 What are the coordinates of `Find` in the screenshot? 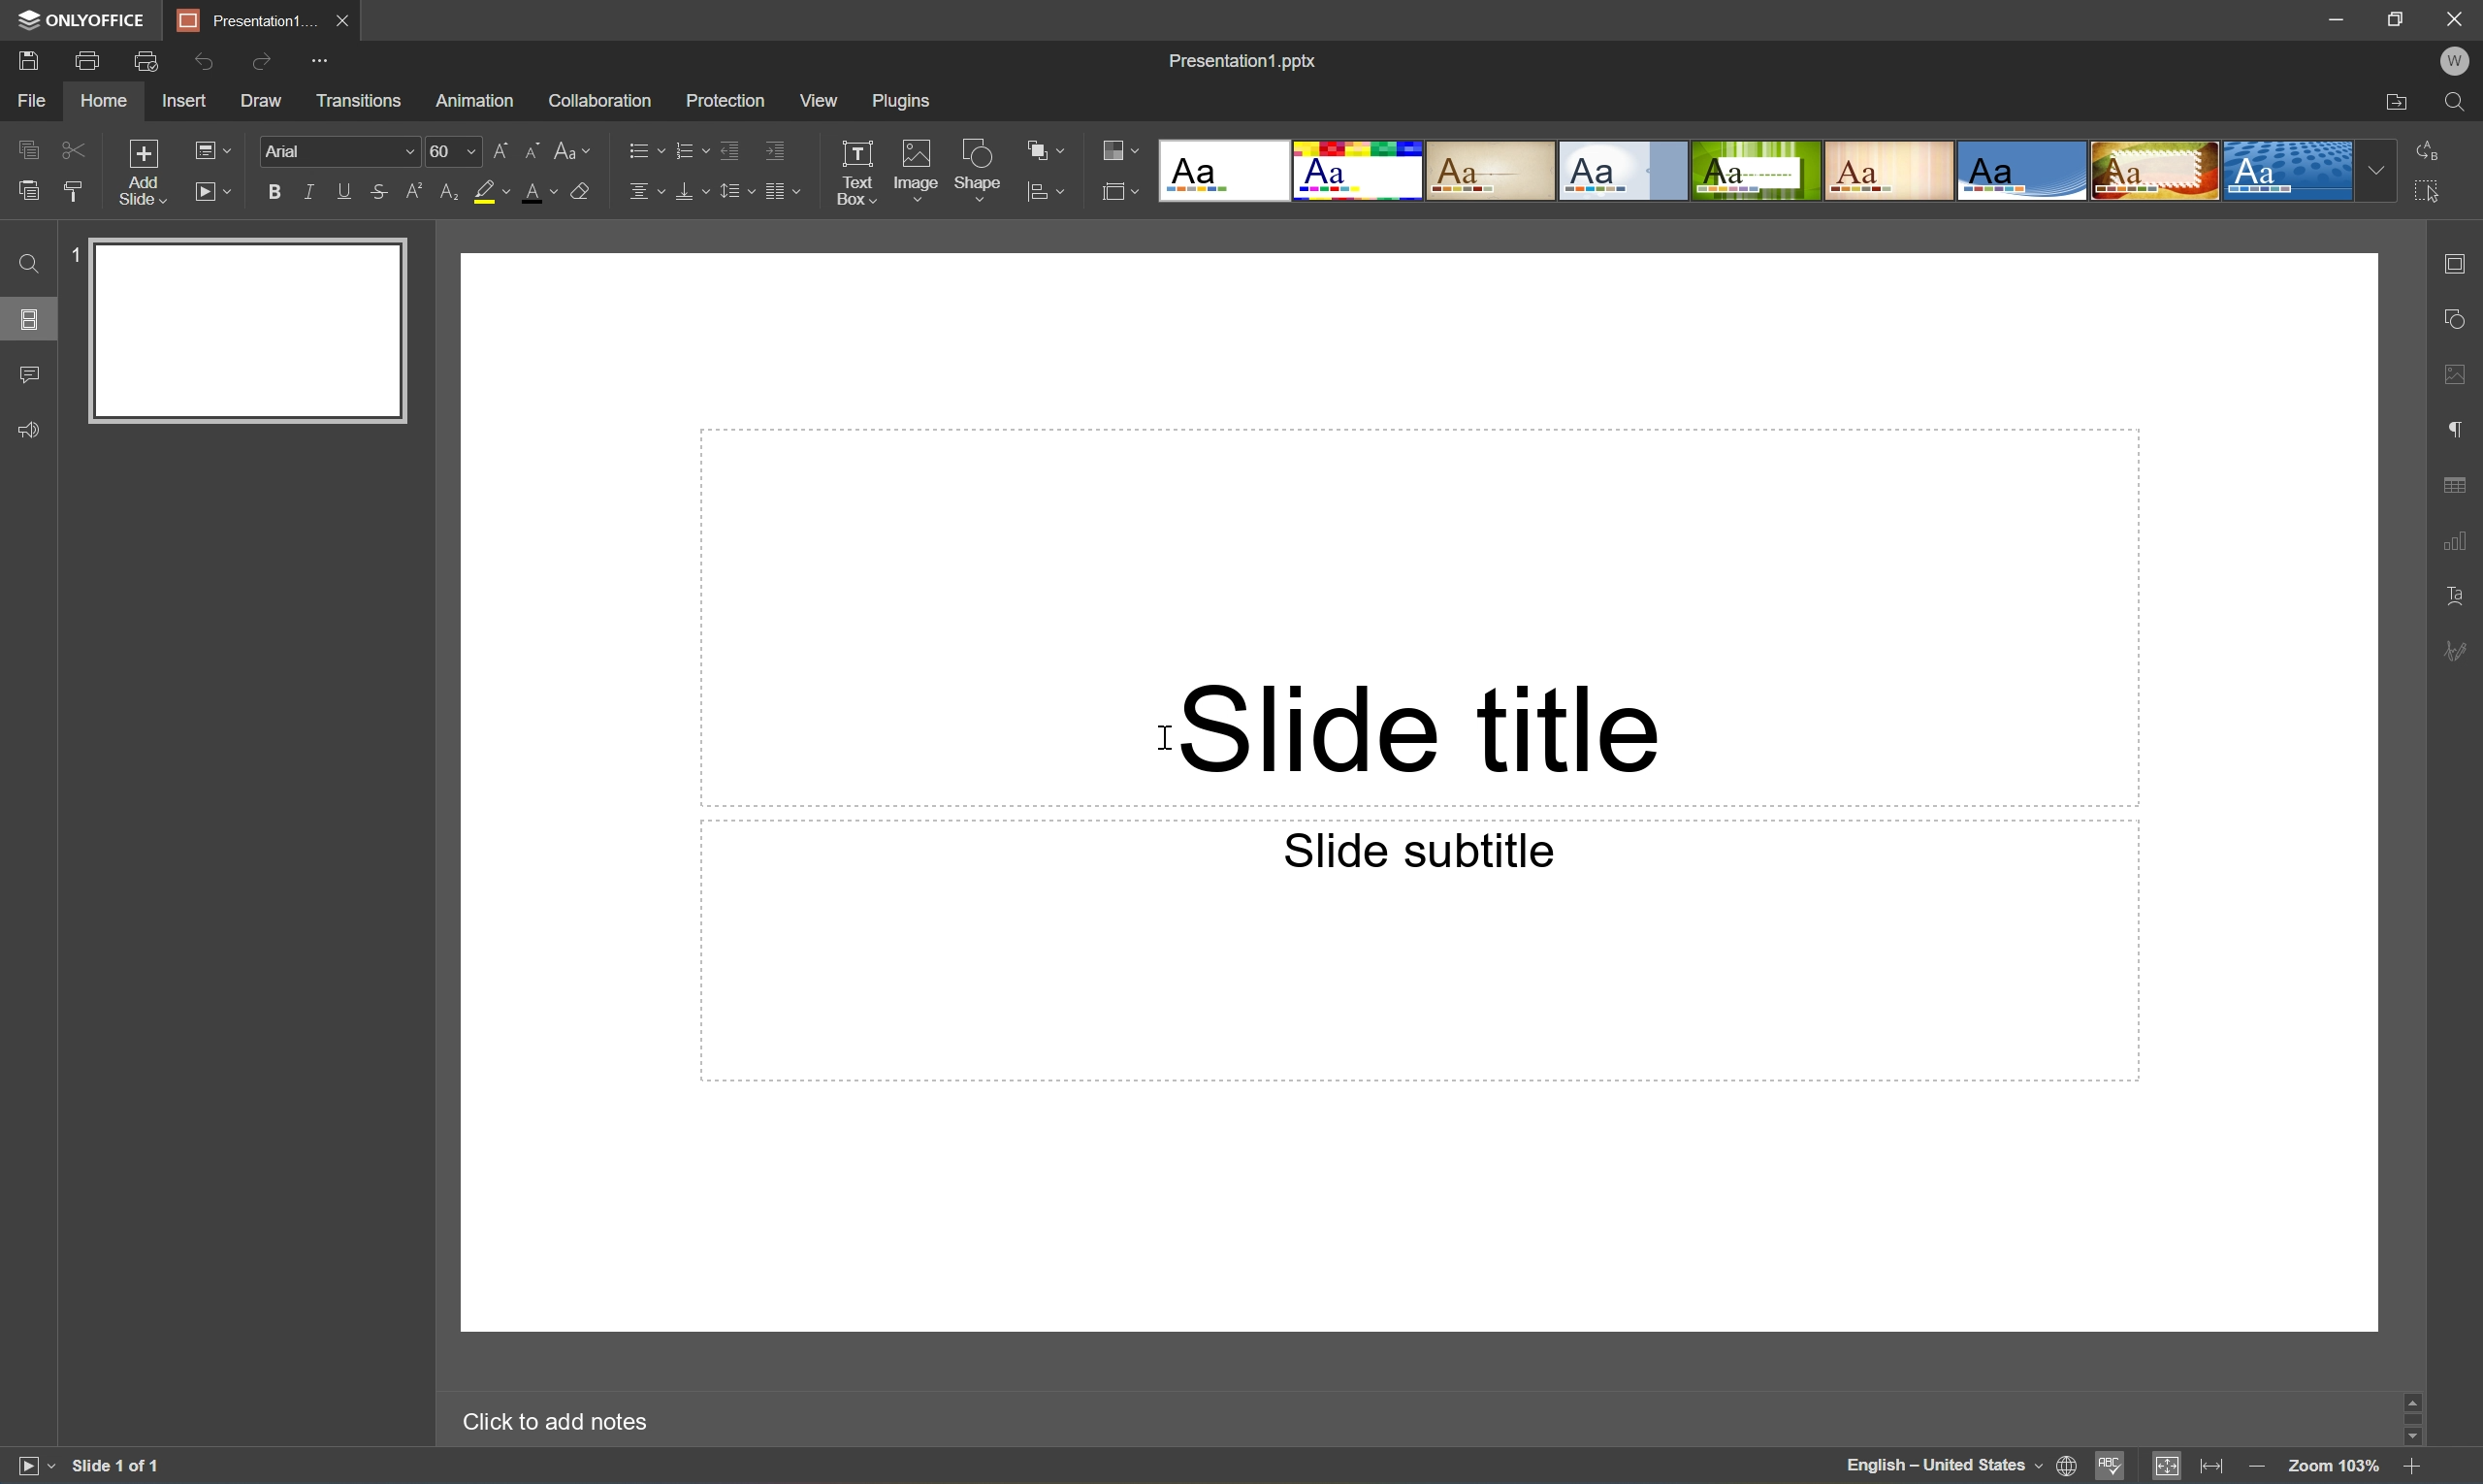 It's located at (25, 262).